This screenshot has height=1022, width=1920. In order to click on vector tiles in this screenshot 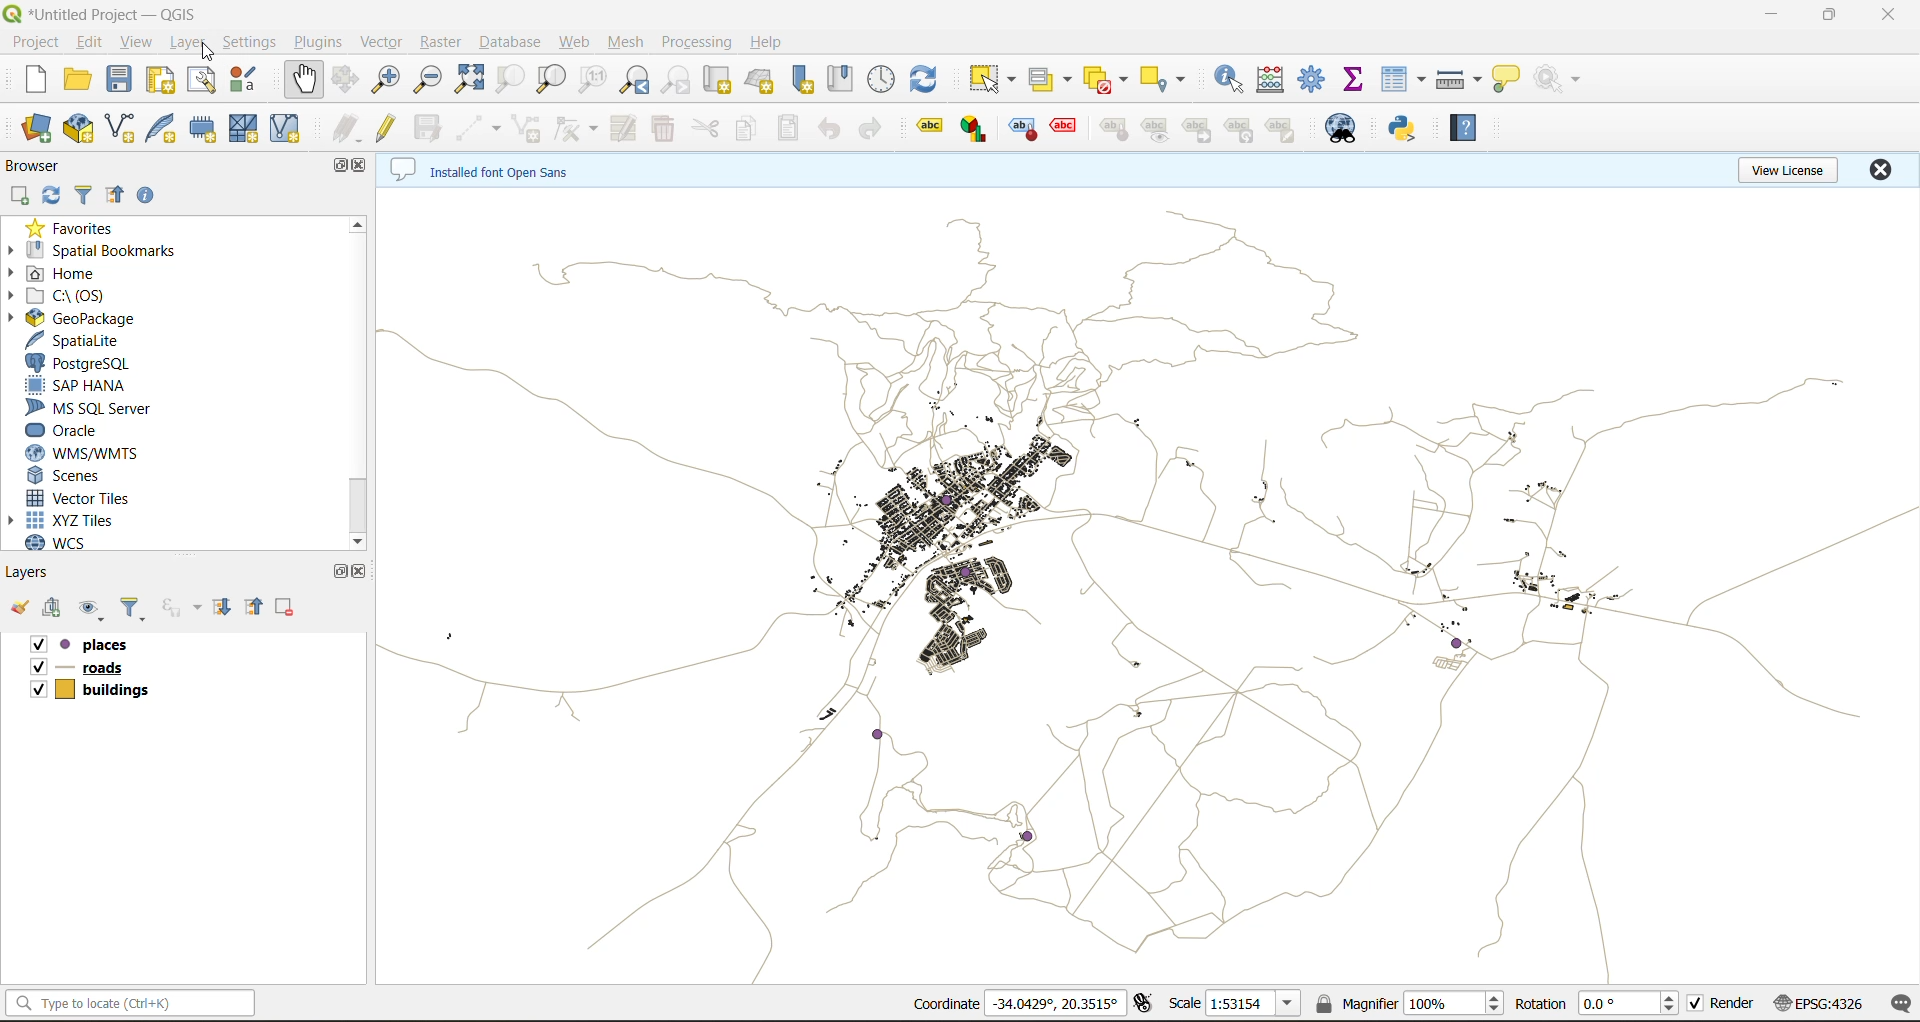, I will do `click(89, 499)`.